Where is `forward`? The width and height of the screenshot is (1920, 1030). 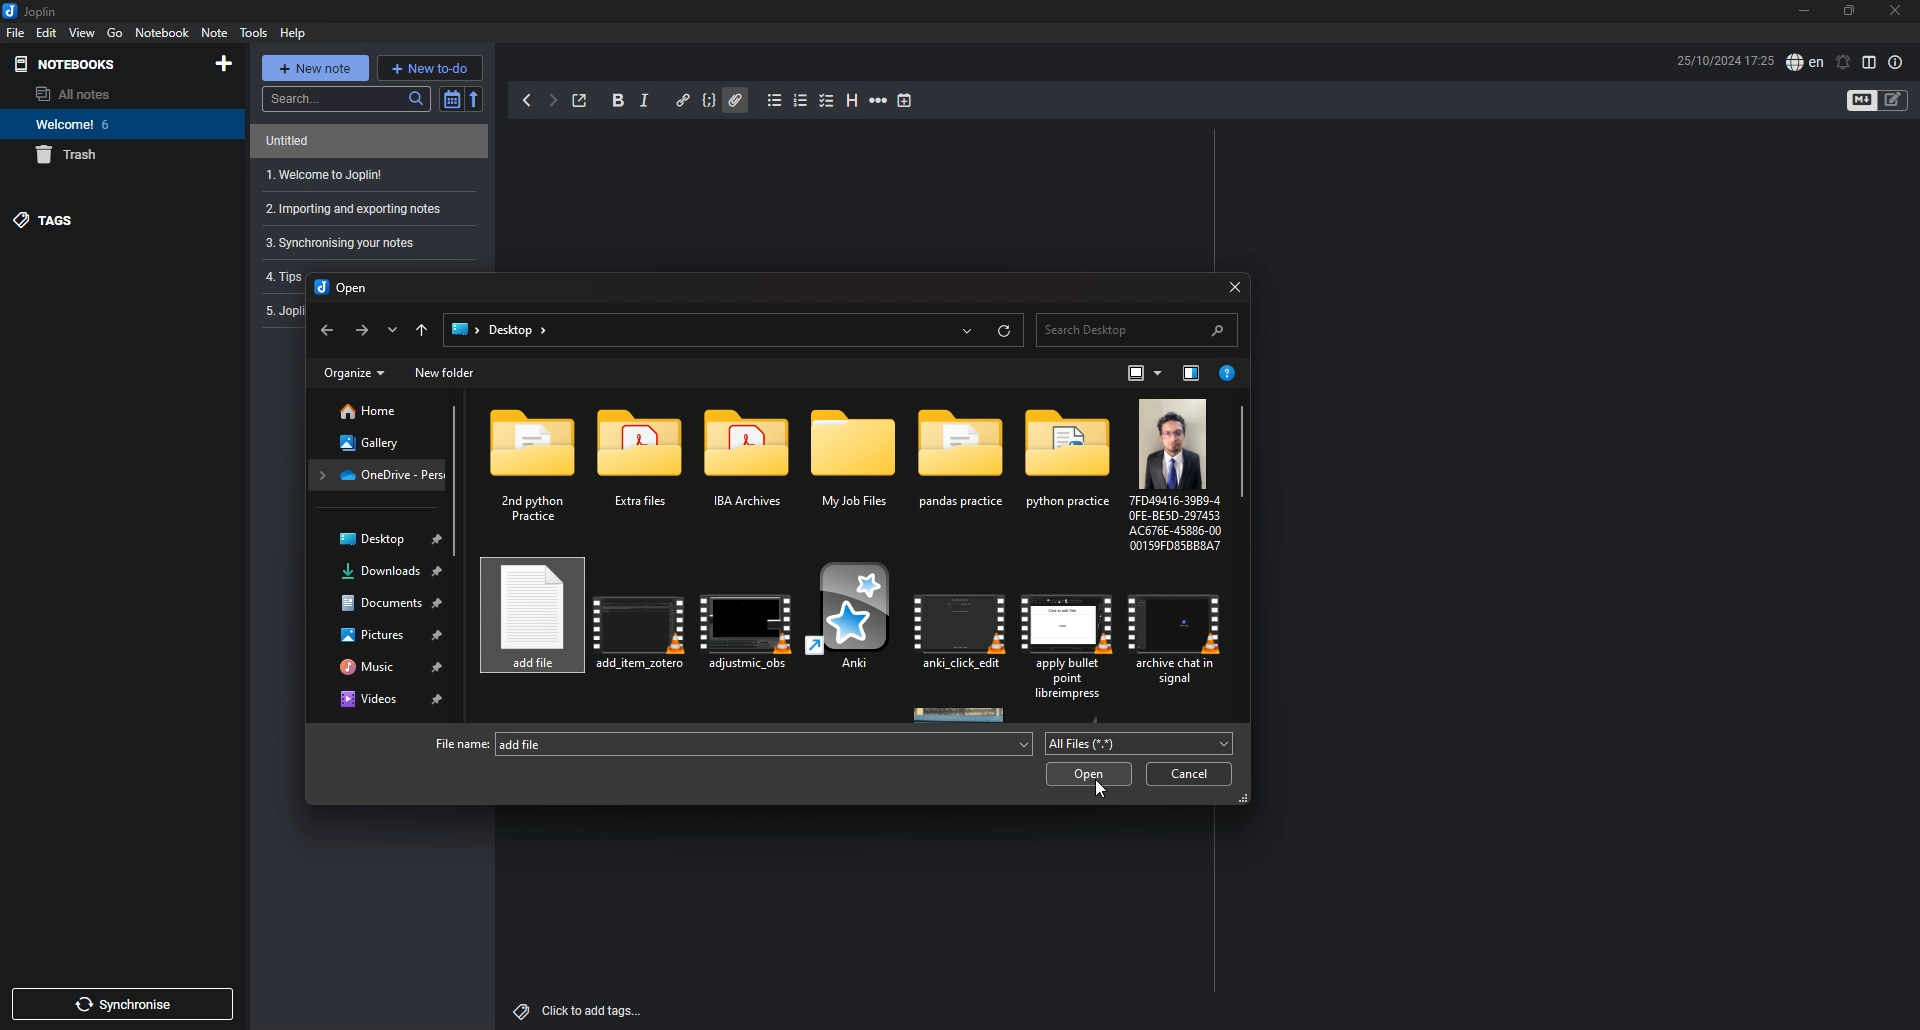
forward is located at coordinates (552, 100).